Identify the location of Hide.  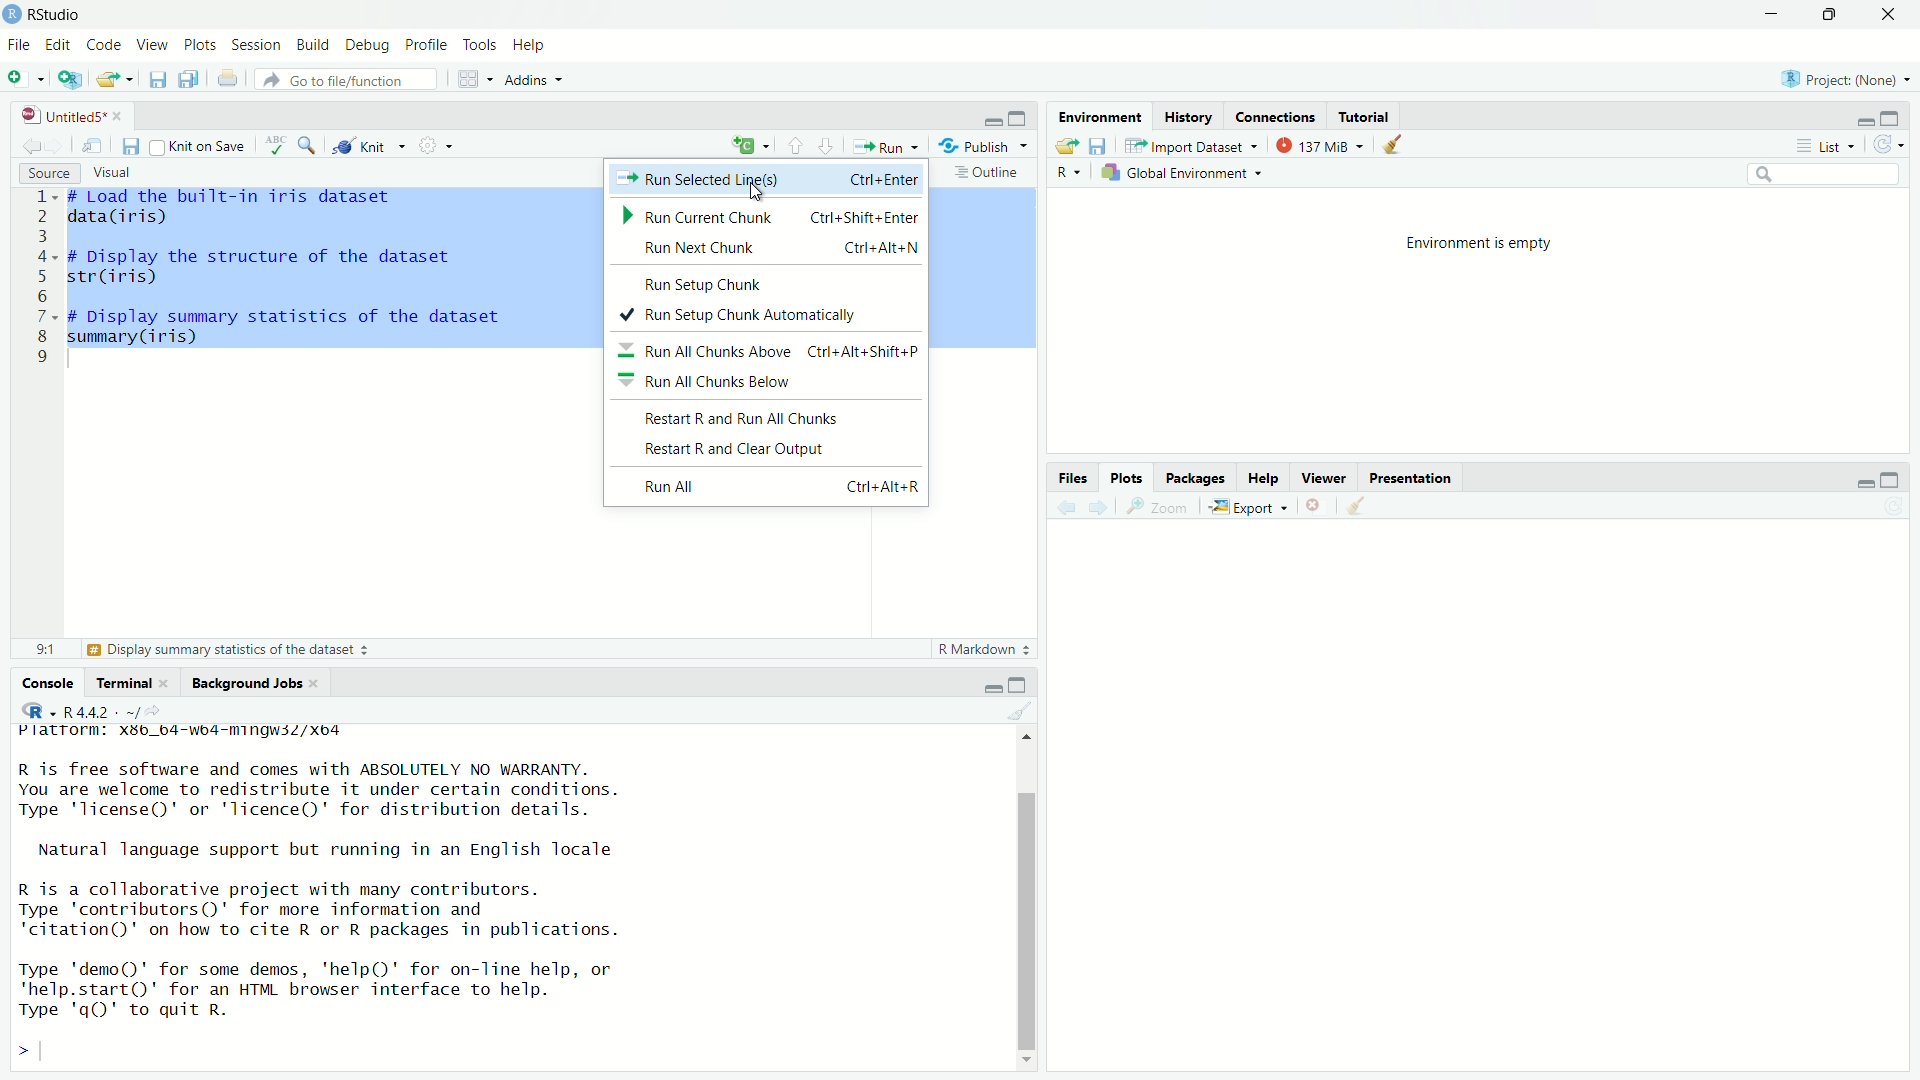
(990, 121).